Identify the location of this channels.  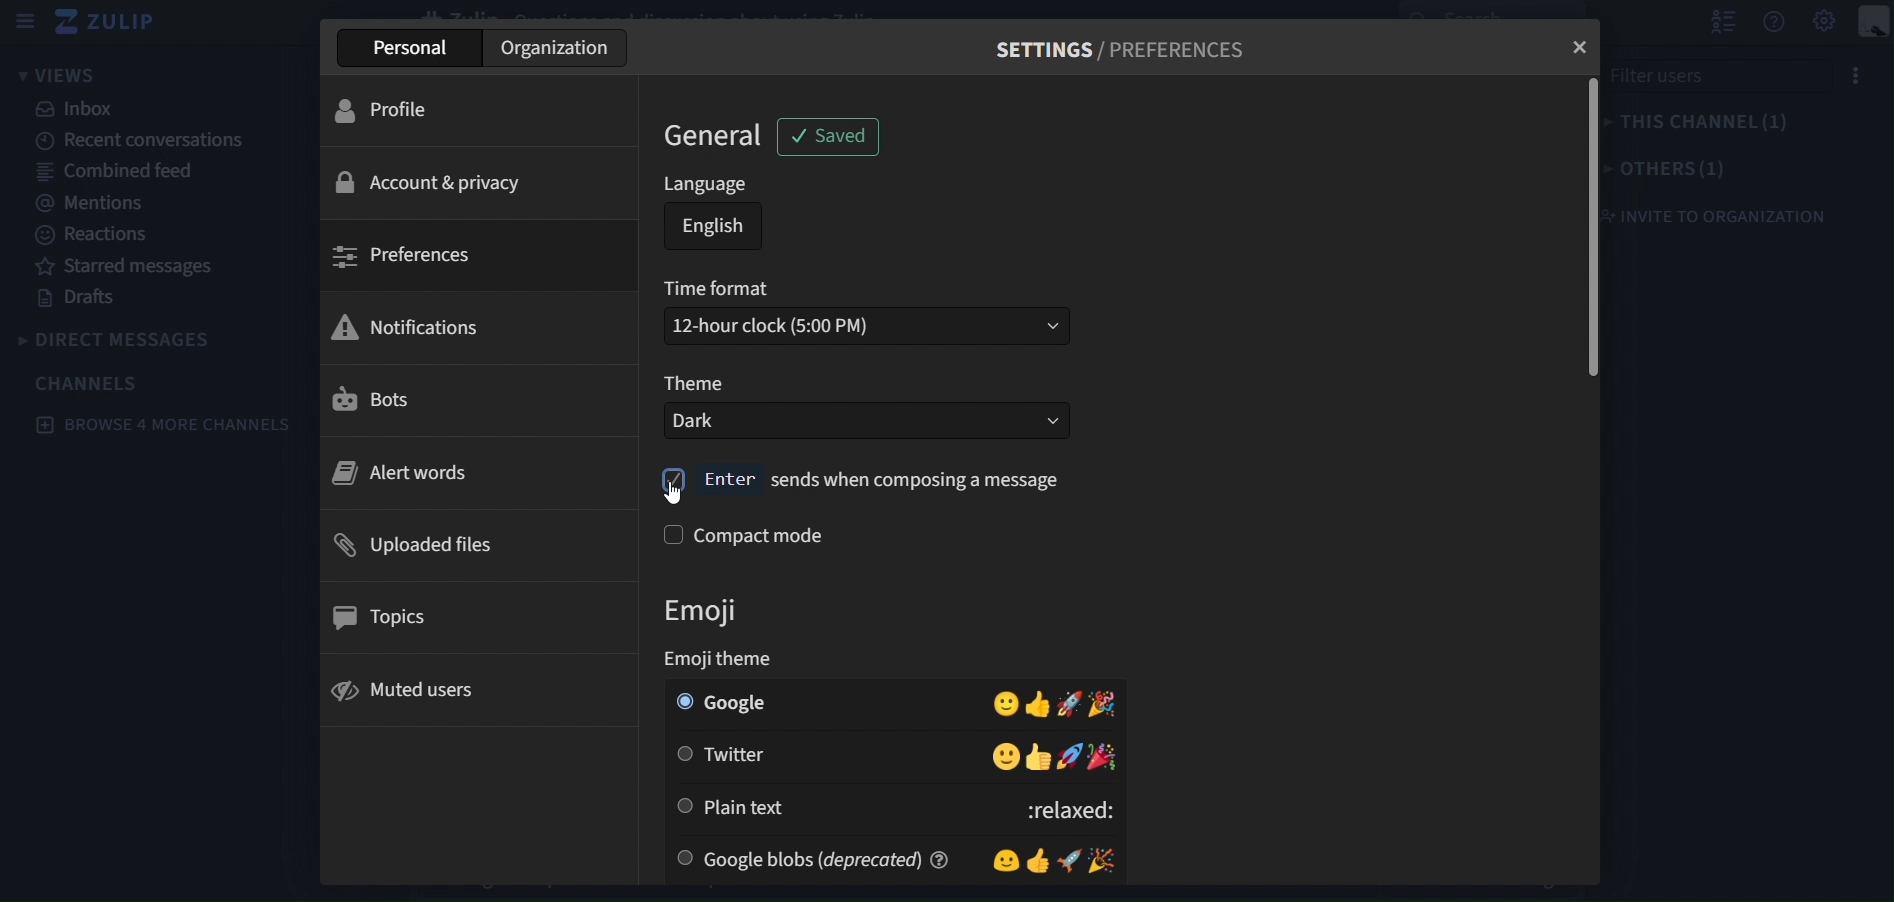
(1711, 123).